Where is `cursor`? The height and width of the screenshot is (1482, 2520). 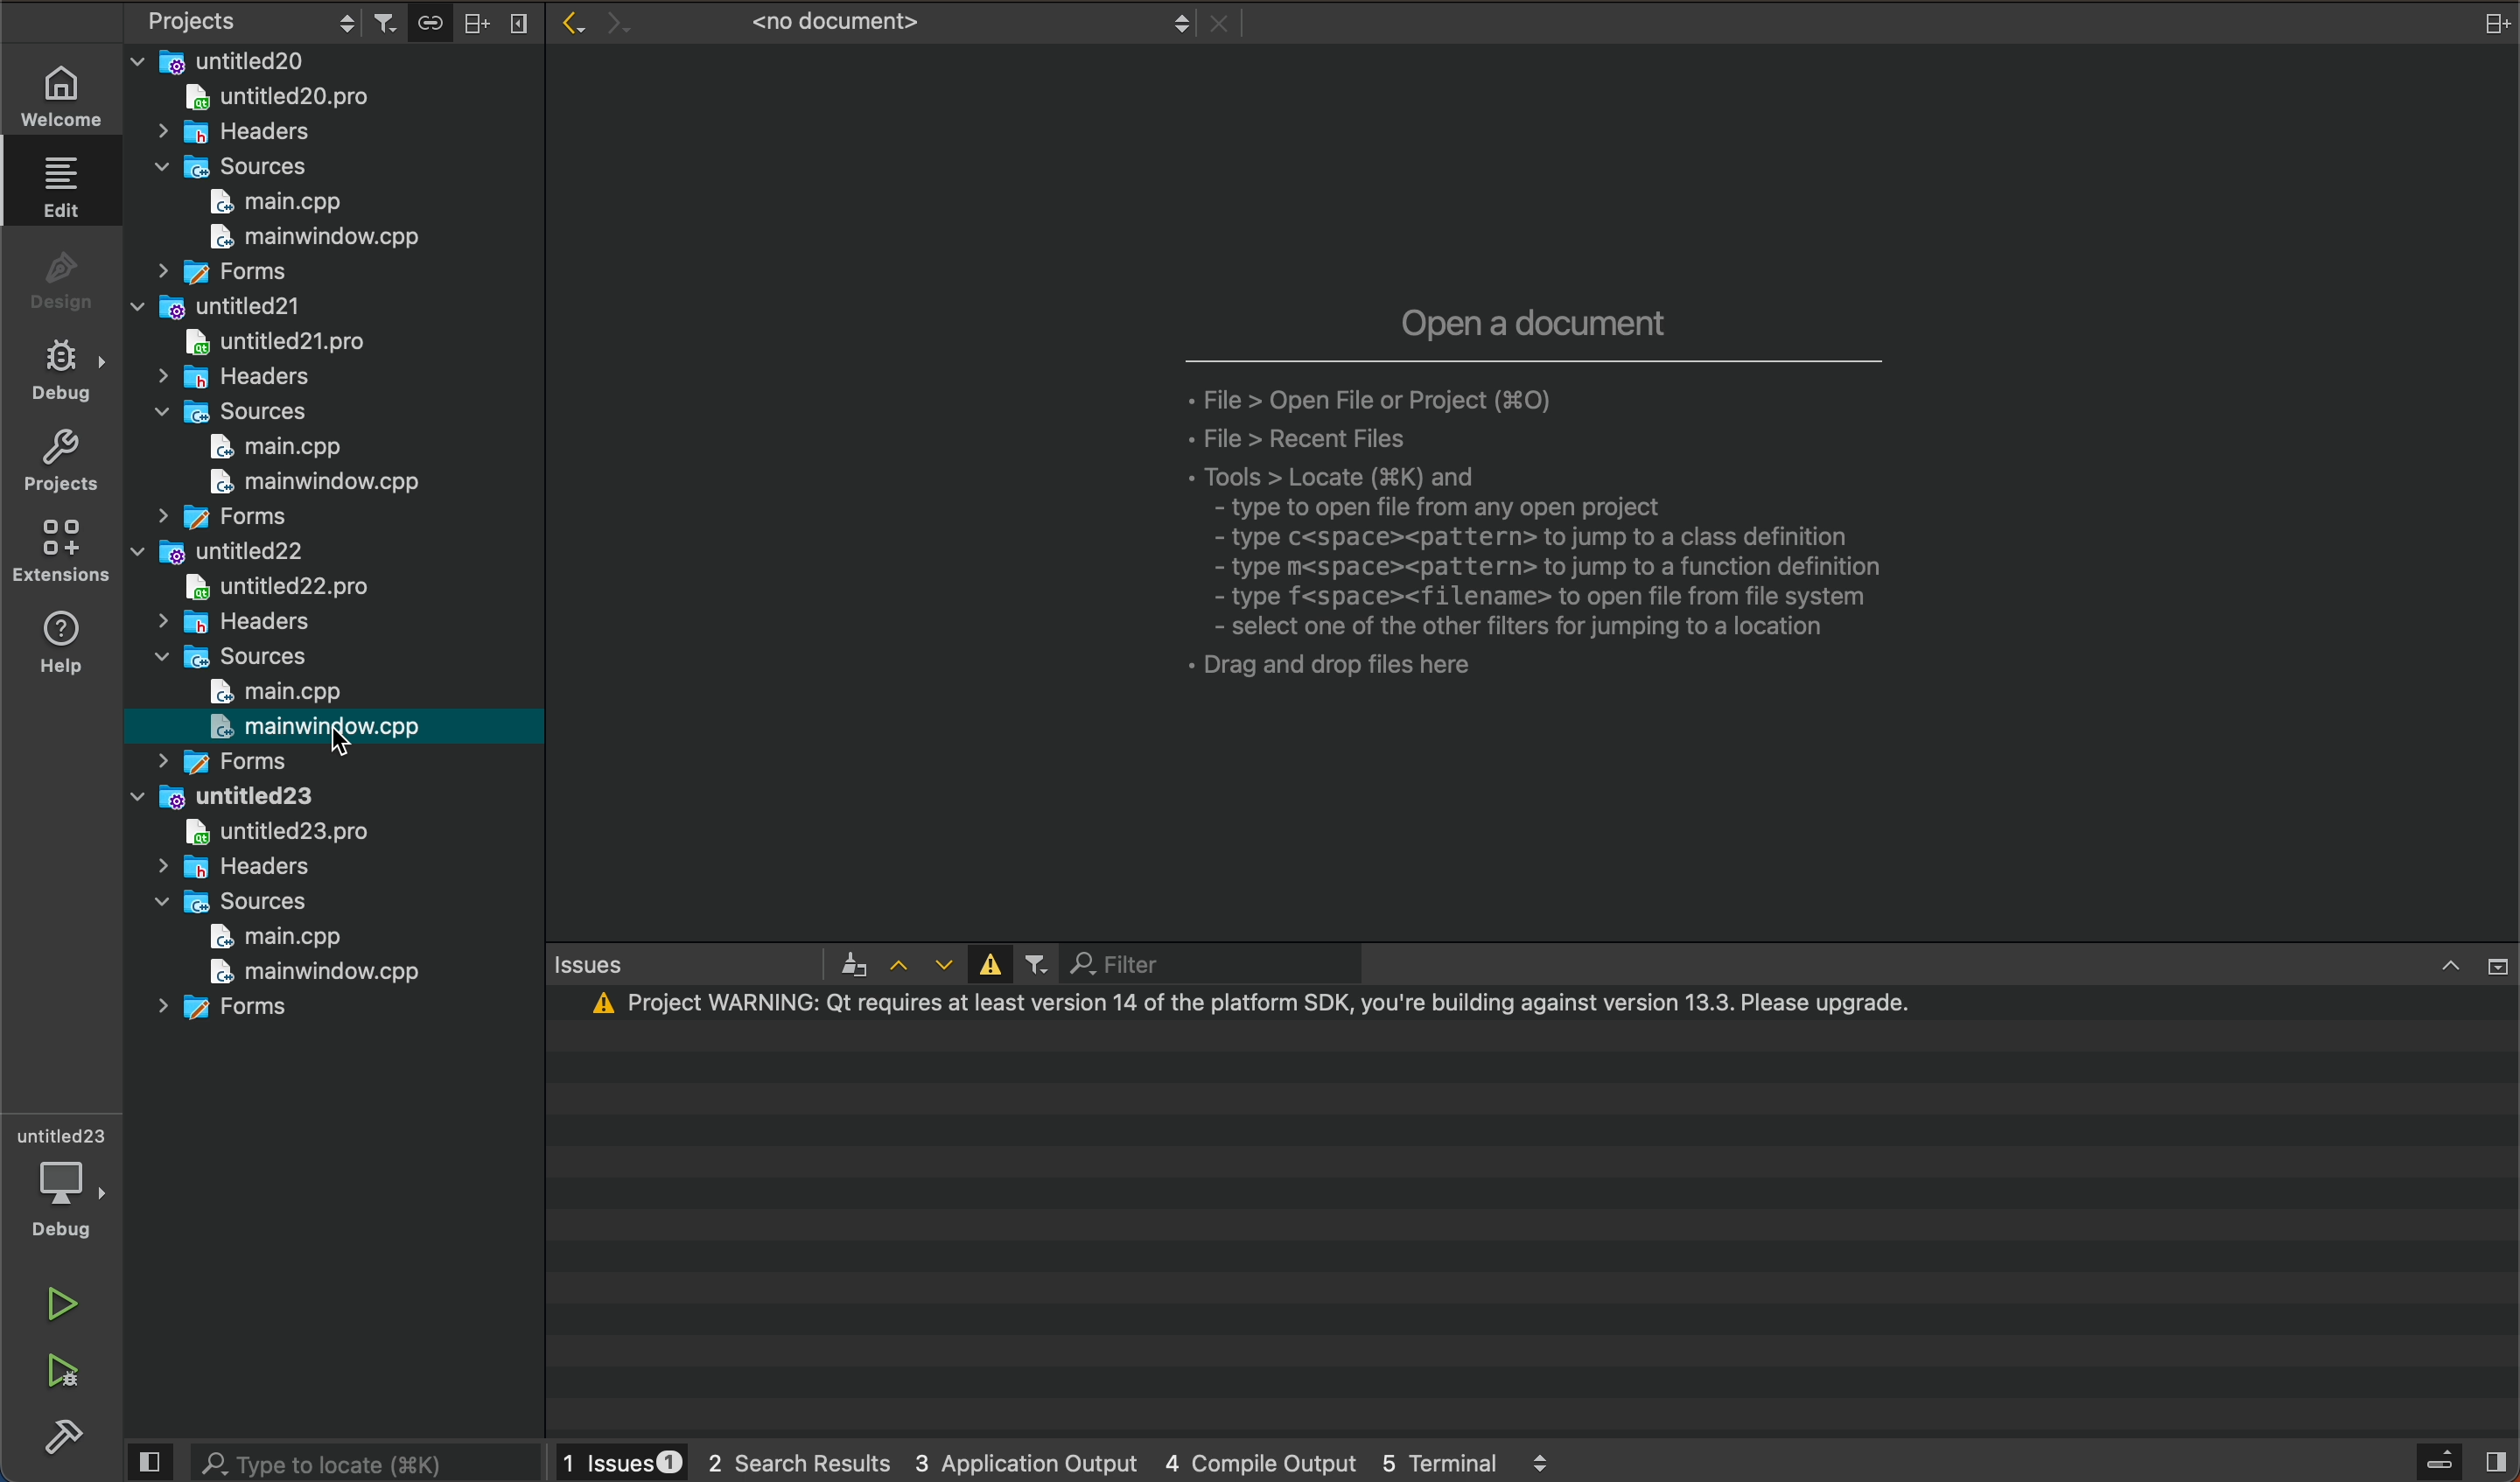 cursor is located at coordinates (355, 745).